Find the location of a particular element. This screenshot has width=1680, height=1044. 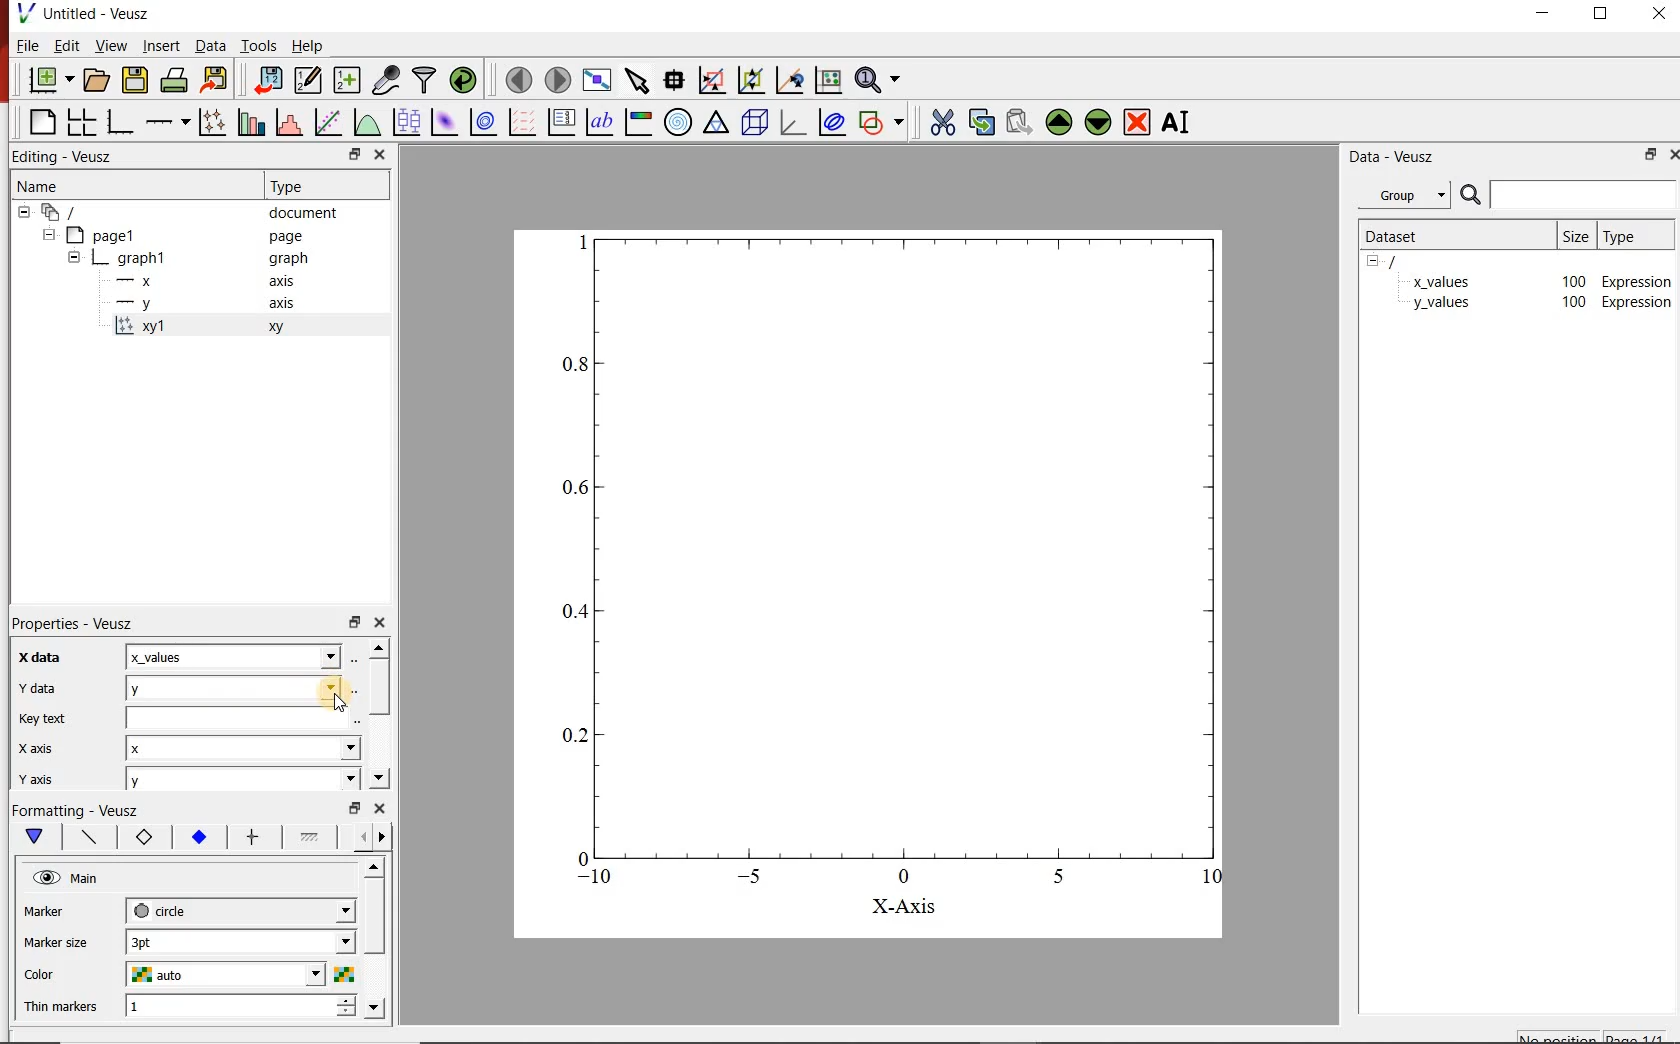

file is located at coordinates (29, 45).